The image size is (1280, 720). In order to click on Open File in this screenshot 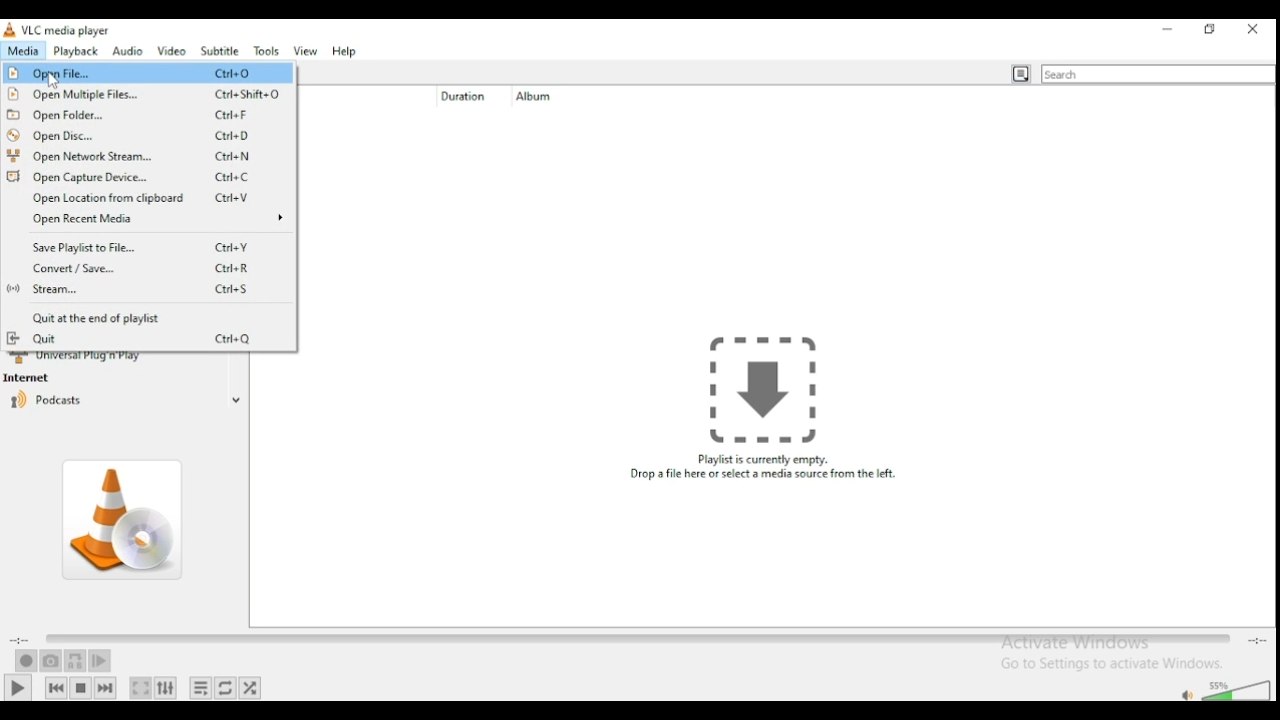, I will do `click(140, 73)`.